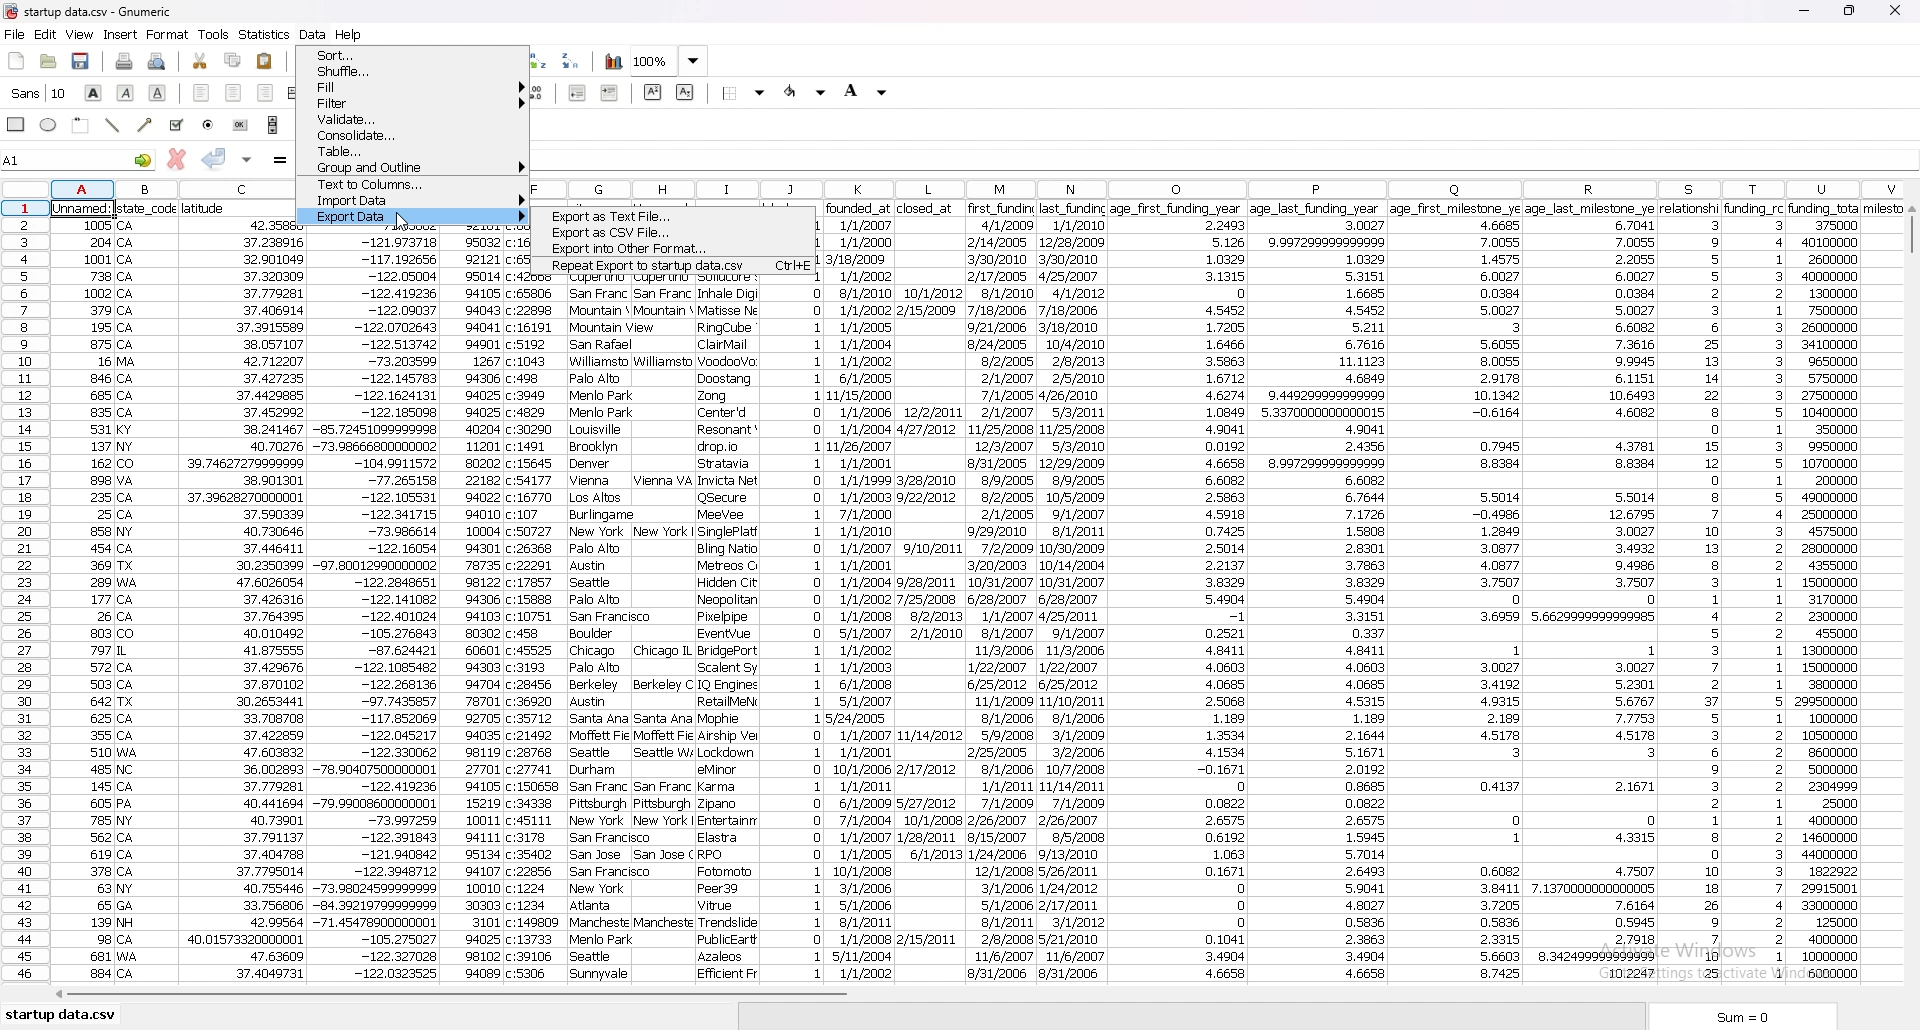  Describe the element at coordinates (50, 62) in the screenshot. I see `open` at that location.